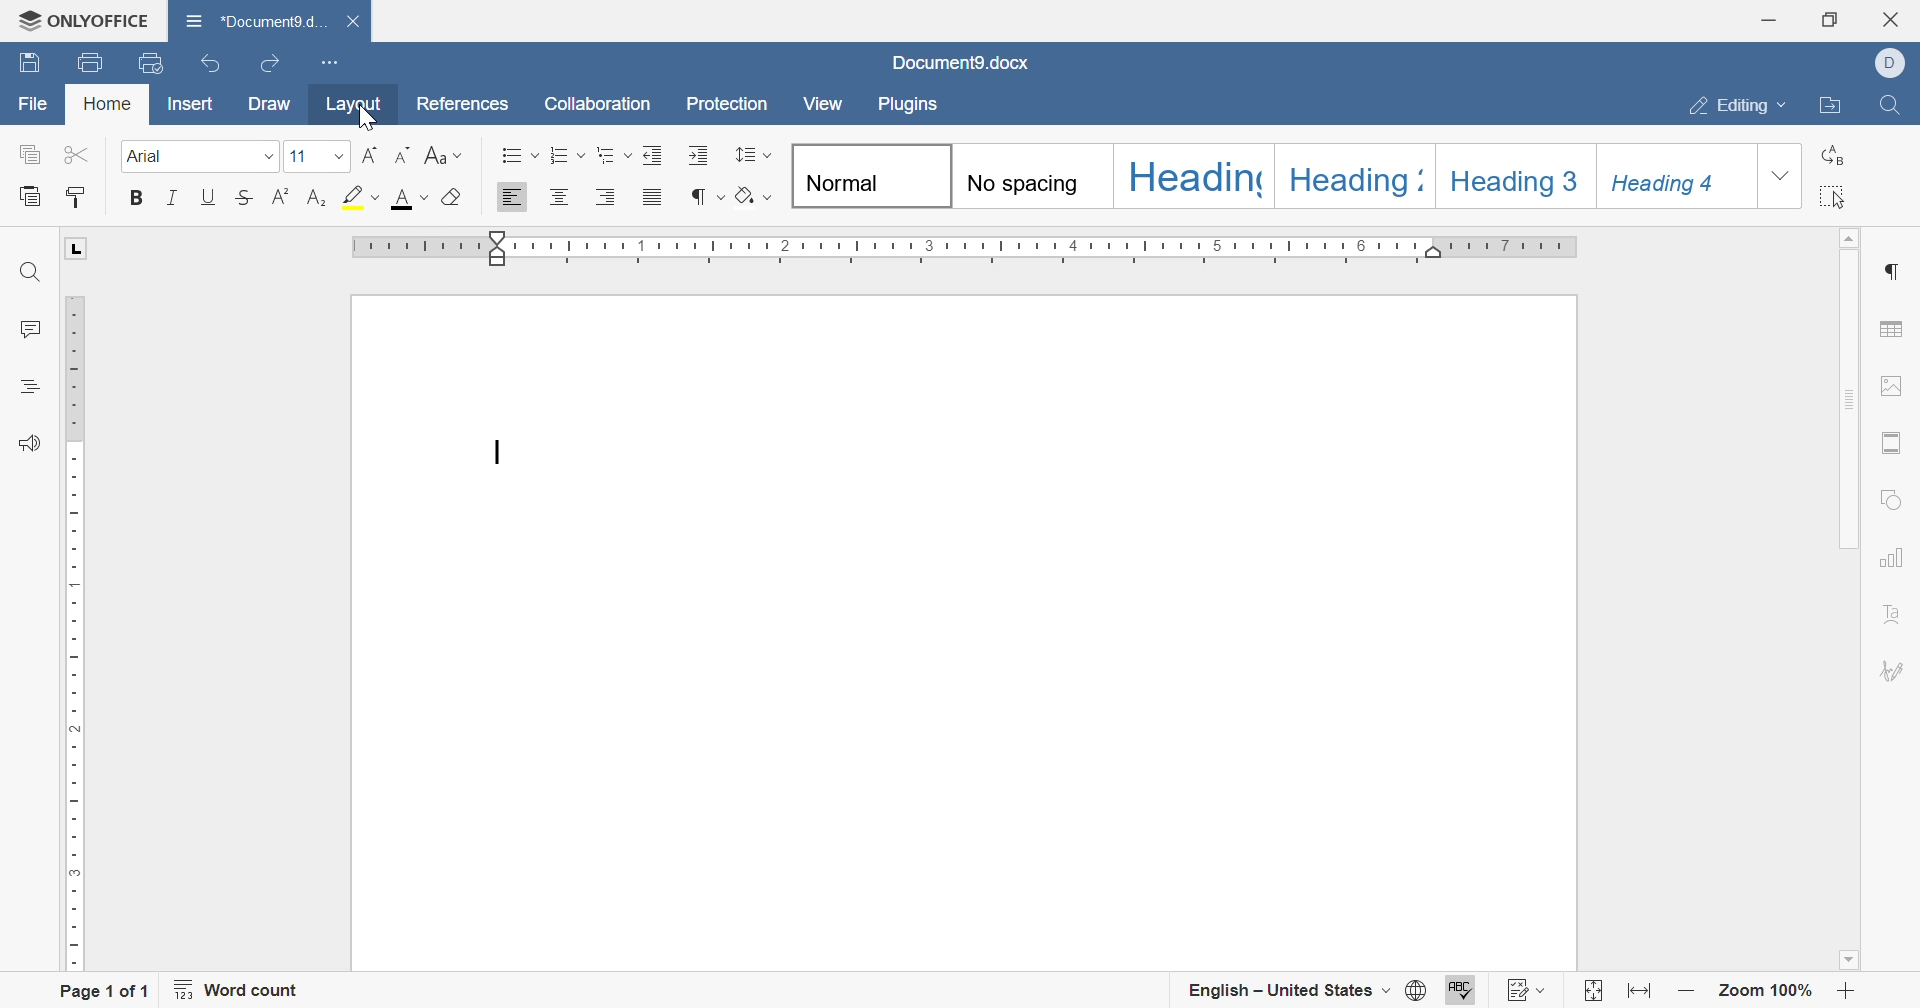 This screenshot has height=1008, width=1920. I want to click on subscript, so click(318, 197).